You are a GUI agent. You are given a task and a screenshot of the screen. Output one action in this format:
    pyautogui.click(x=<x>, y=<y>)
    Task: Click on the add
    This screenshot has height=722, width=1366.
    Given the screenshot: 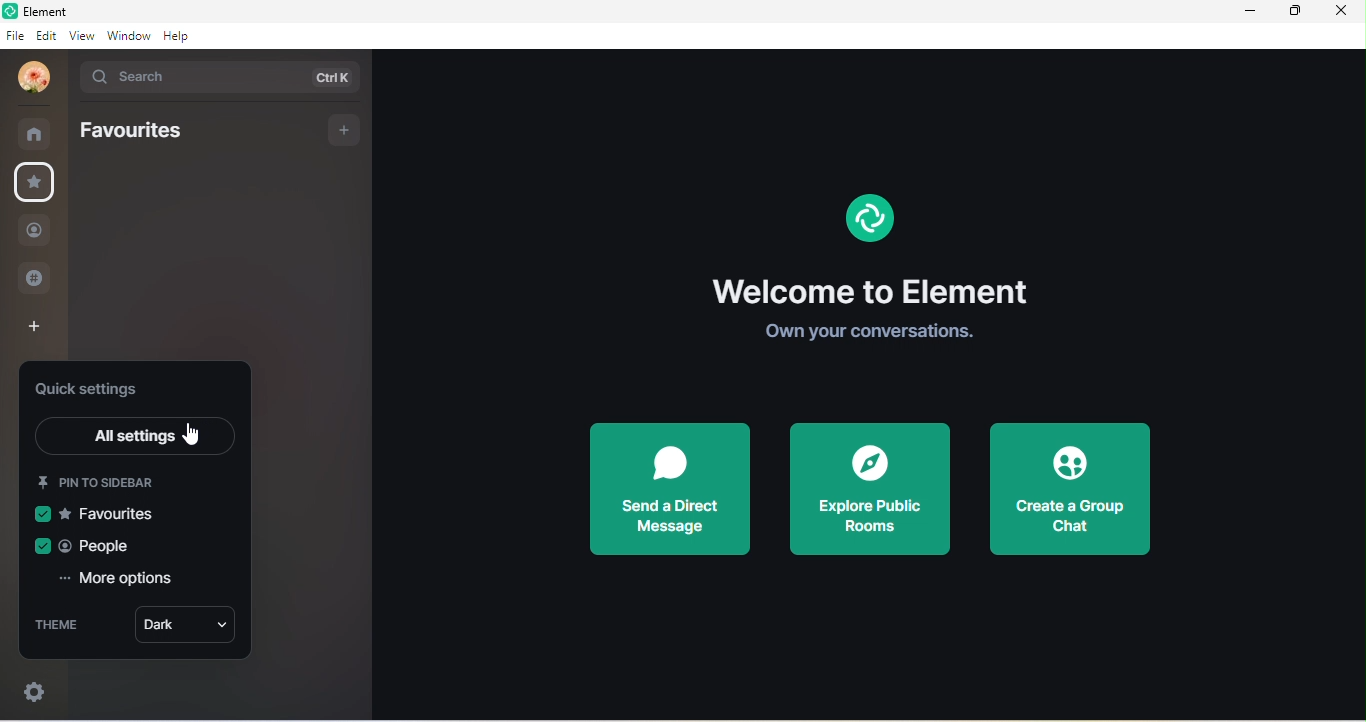 What is the action you would take?
    pyautogui.click(x=345, y=130)
    